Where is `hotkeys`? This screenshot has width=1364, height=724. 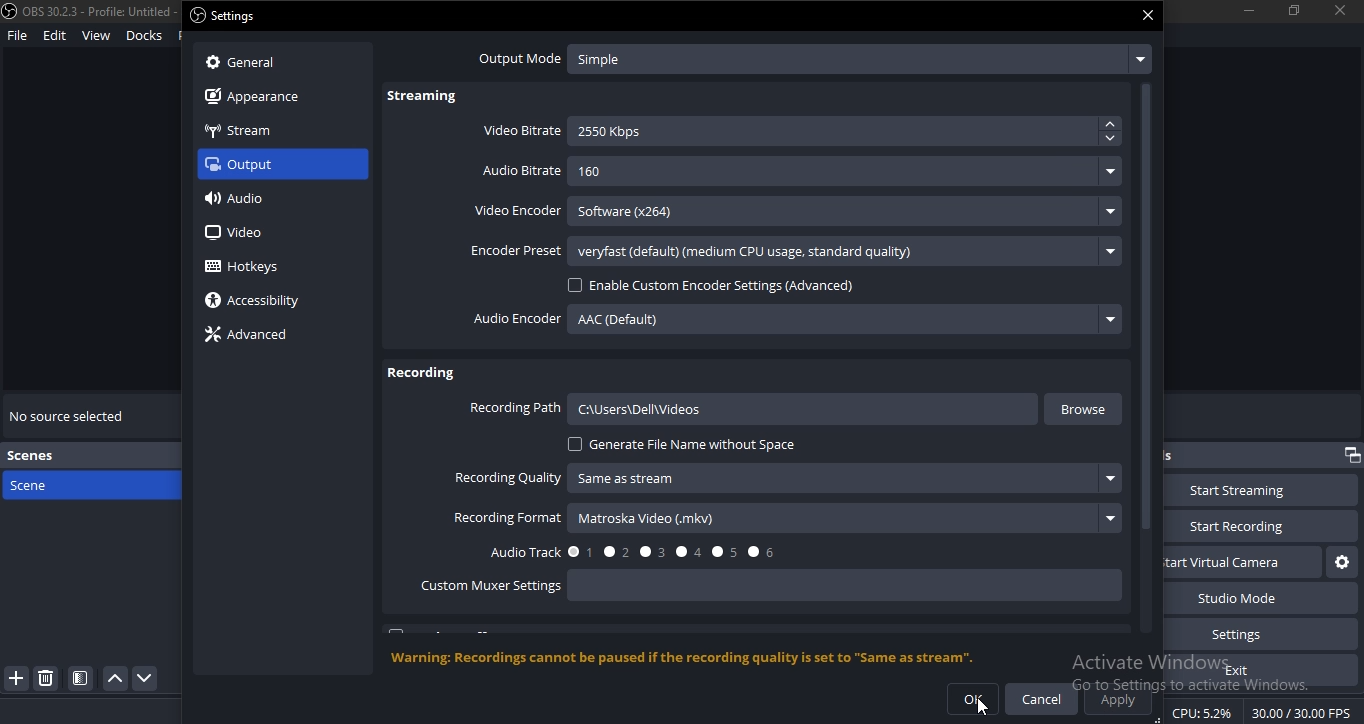 hotkeys is located at coordinates (253, 267).